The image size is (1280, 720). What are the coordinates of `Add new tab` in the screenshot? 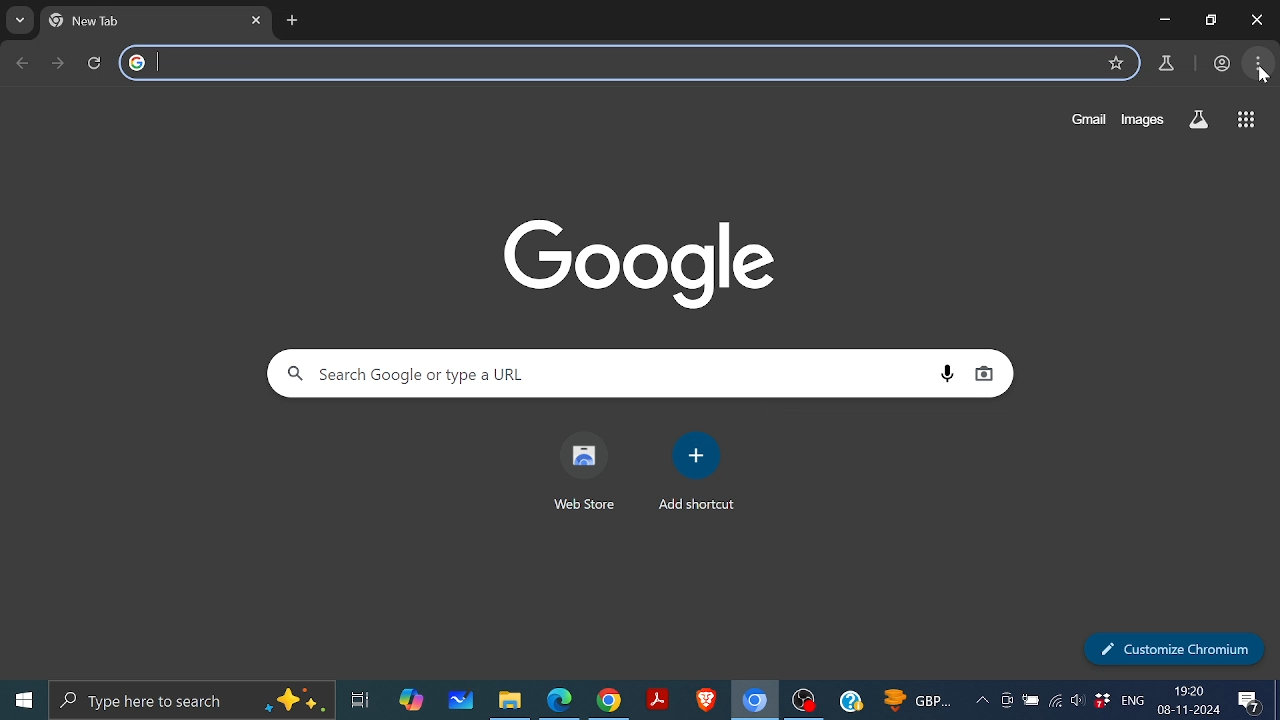 It's located at (294, 21).